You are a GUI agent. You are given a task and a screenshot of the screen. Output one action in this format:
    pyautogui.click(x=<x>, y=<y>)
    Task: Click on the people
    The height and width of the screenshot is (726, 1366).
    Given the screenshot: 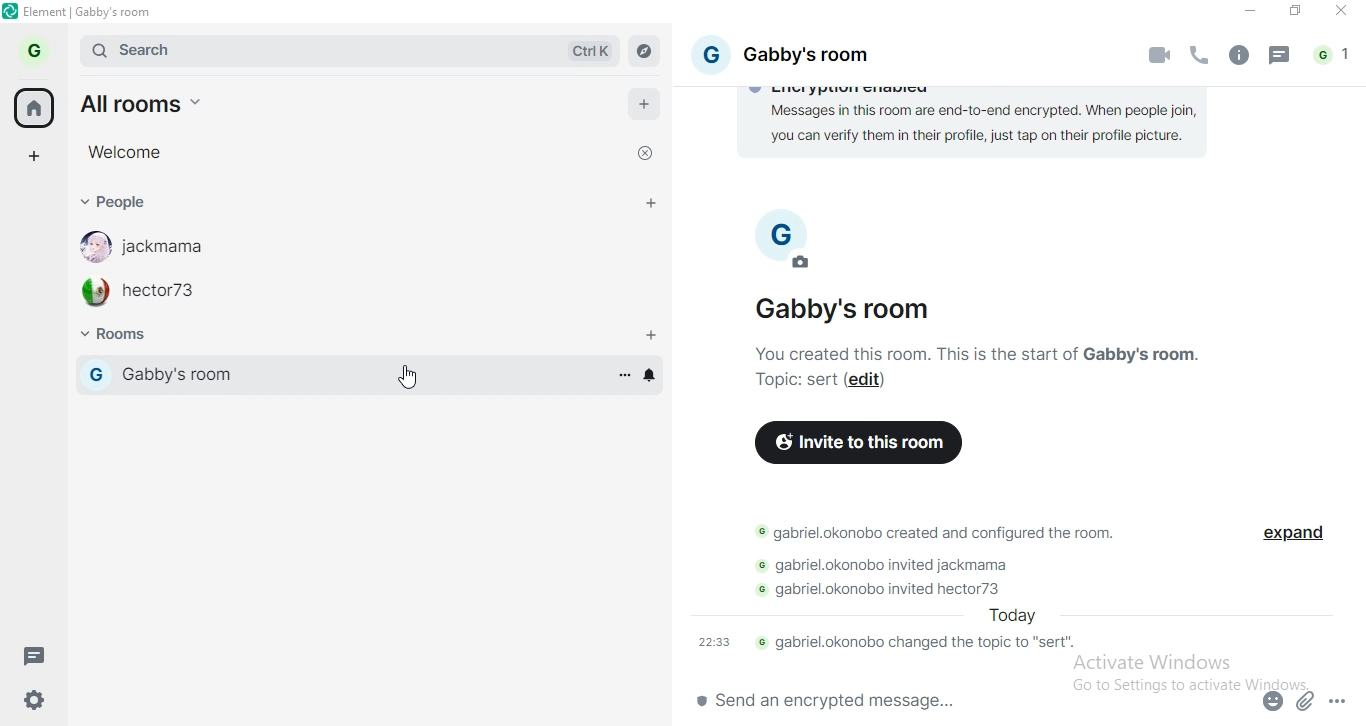 What is the action you would take?
    pyautogui.click(x=115, y=201)
    